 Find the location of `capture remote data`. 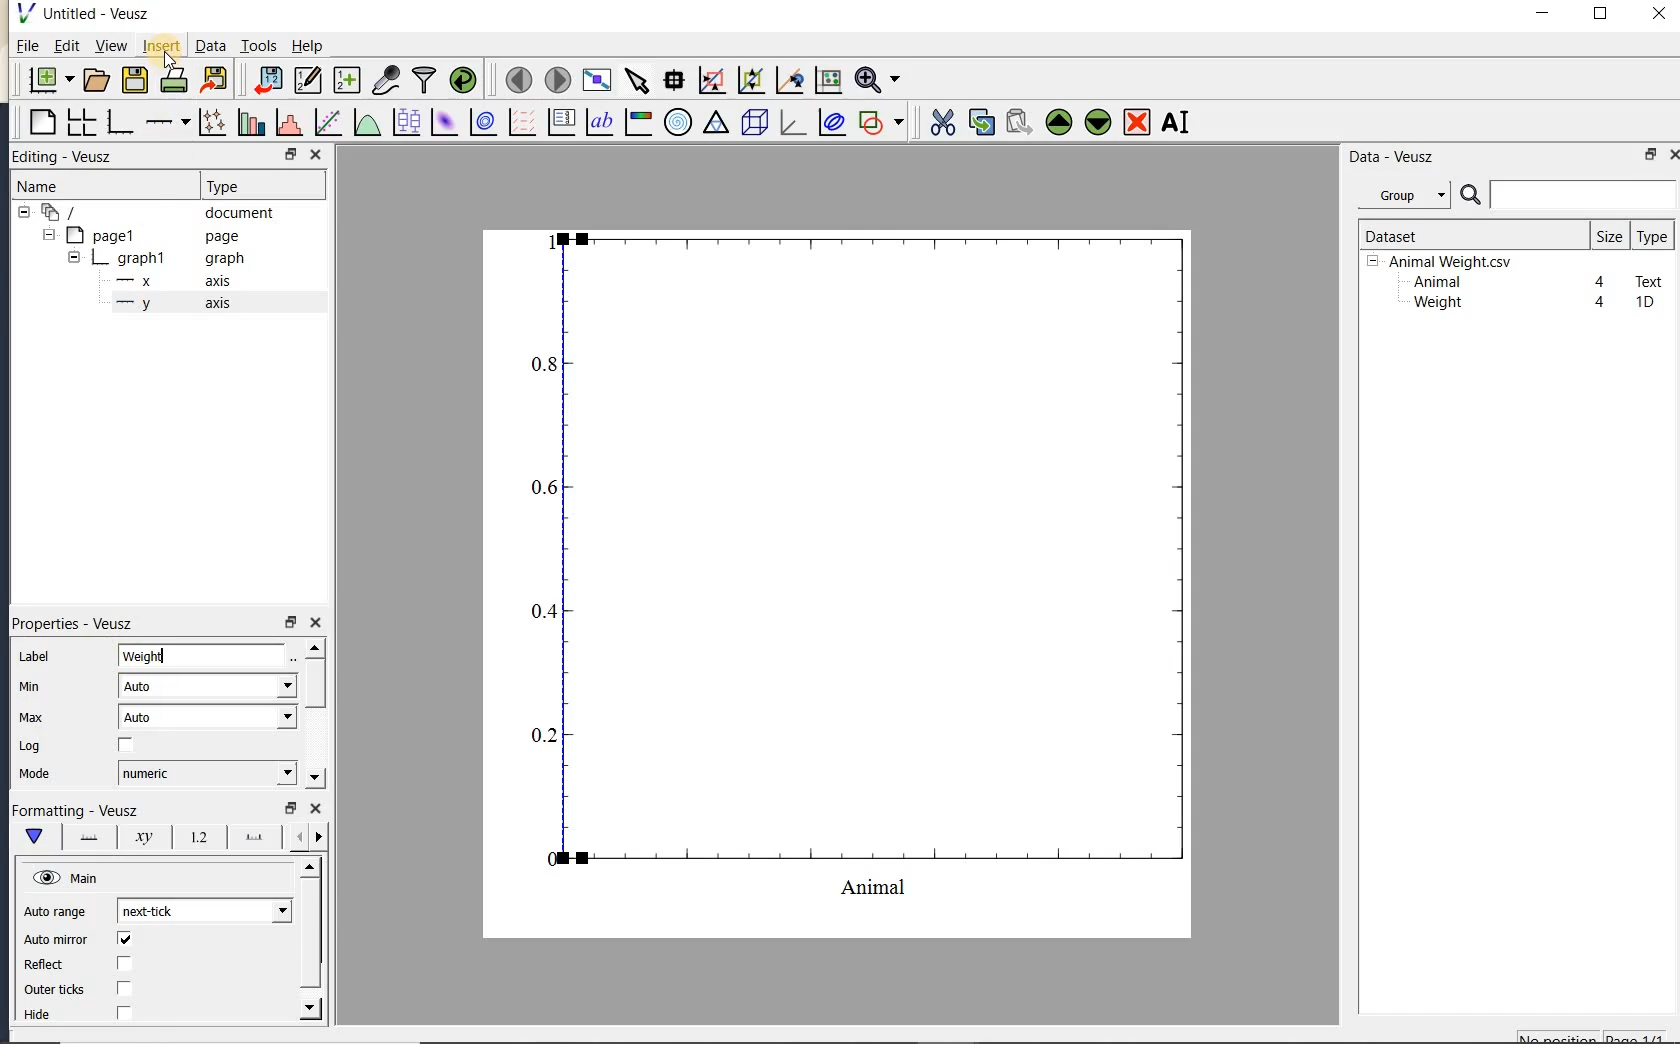

capture remote data is located at coordinates (386, 79).